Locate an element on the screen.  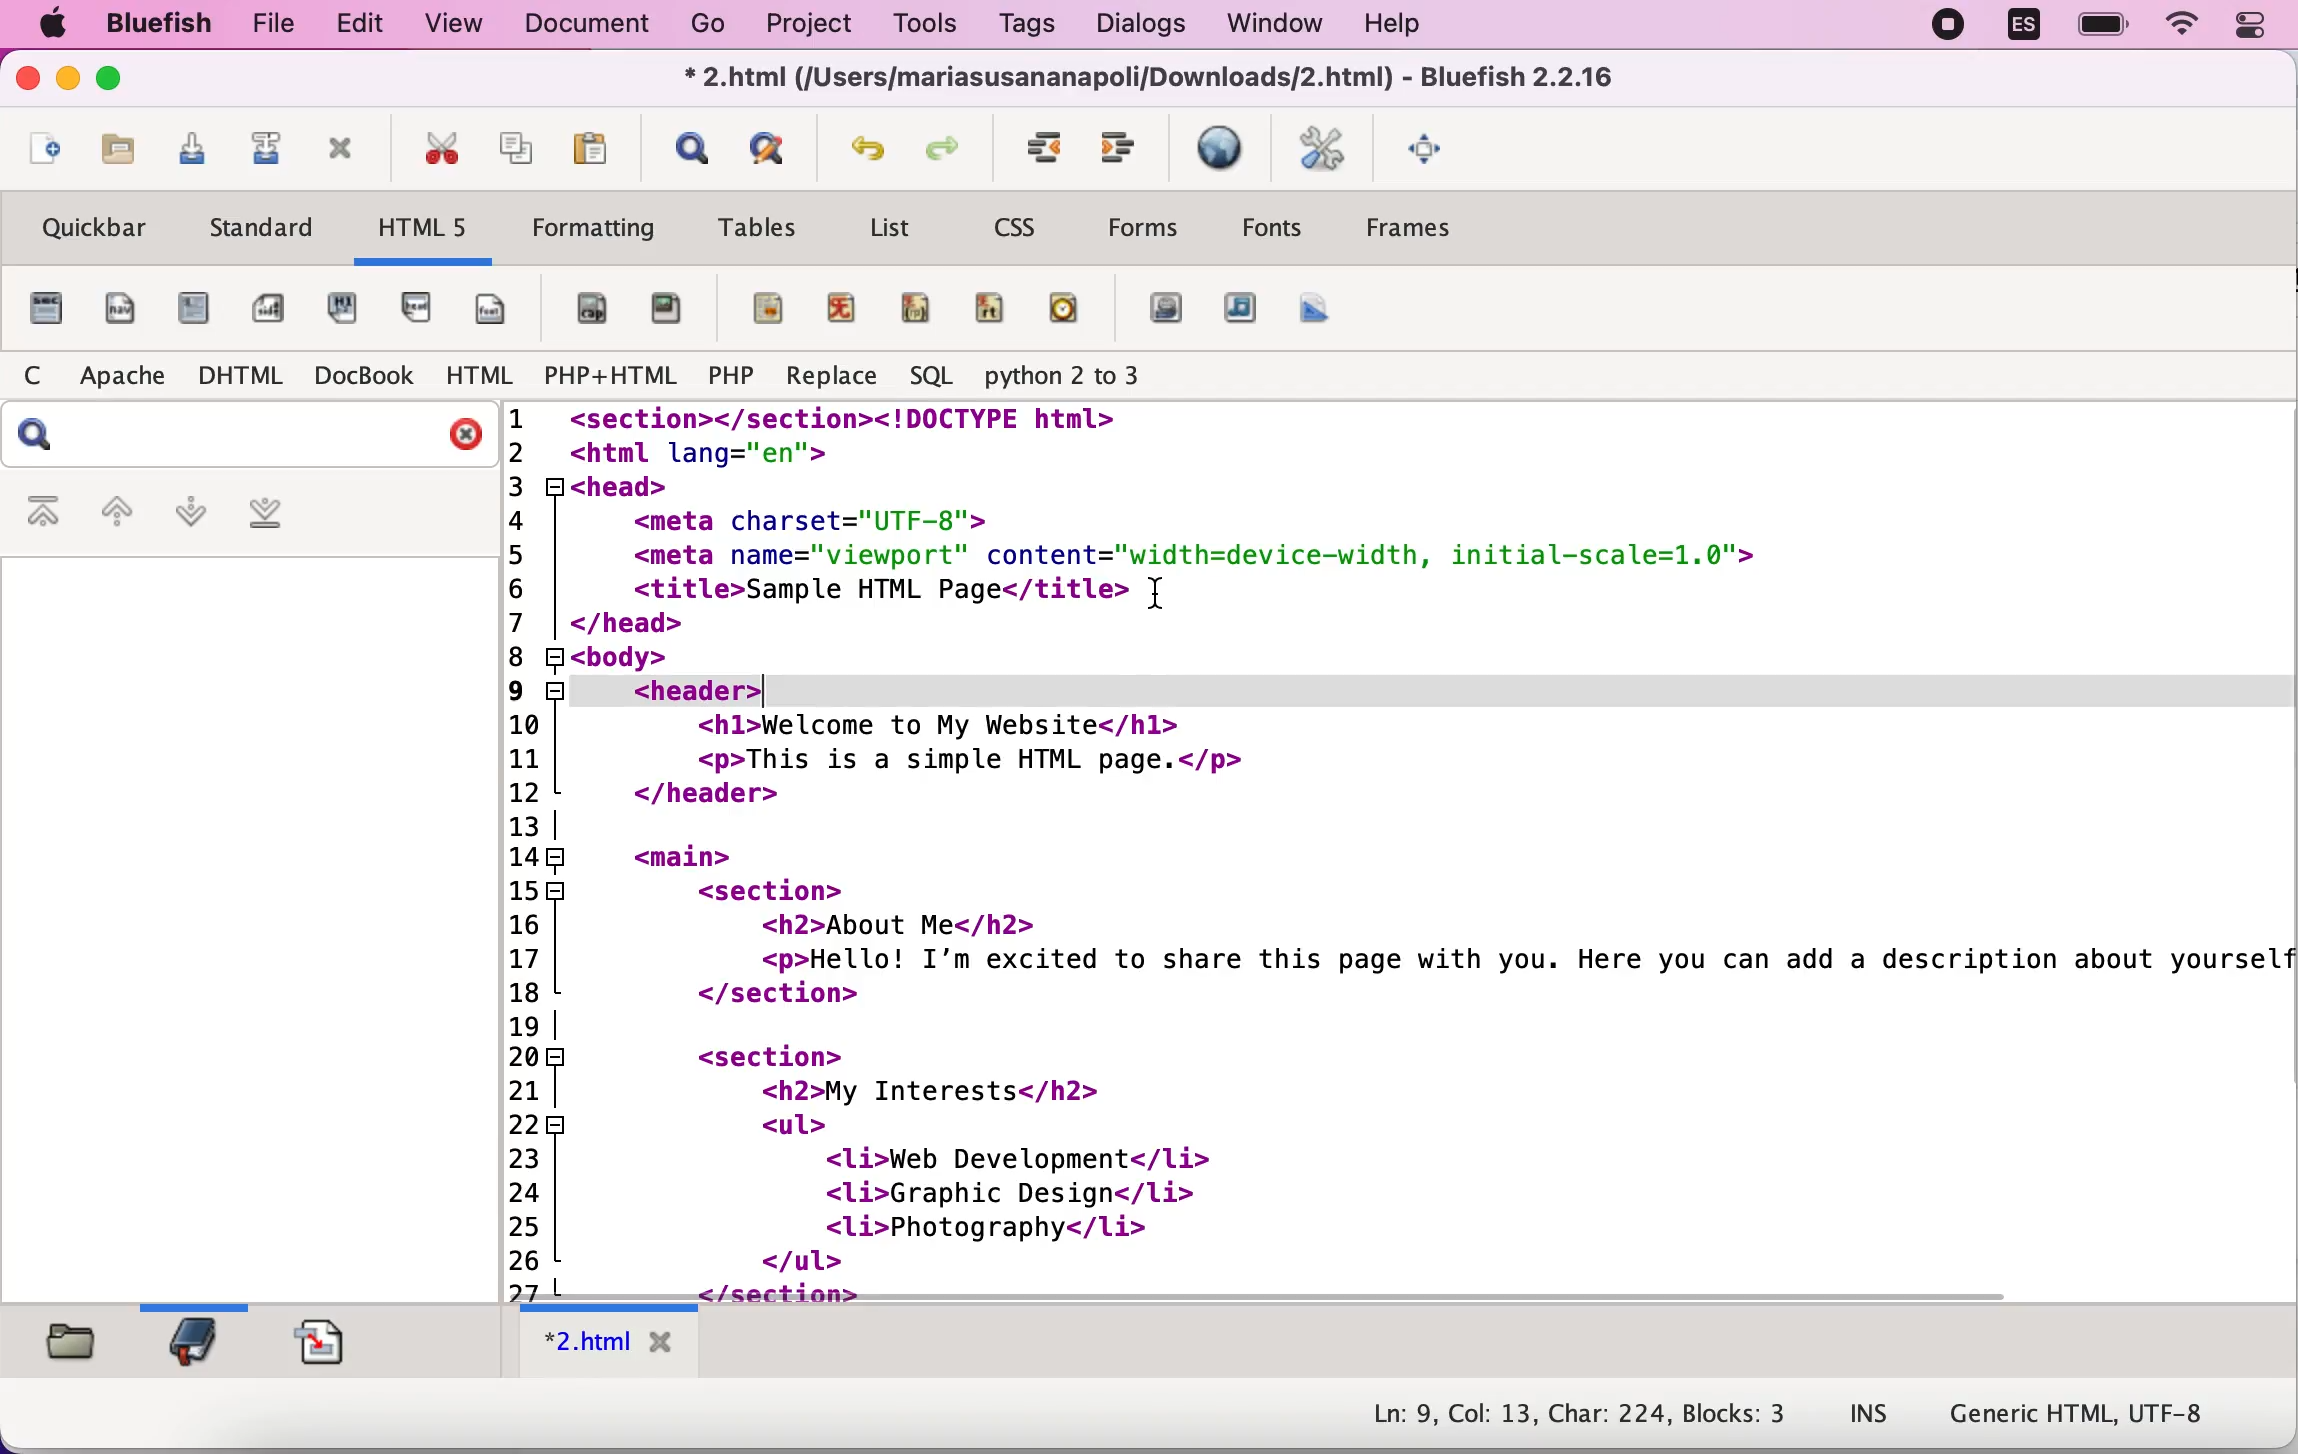
nav is located at coordinates (125, 309).